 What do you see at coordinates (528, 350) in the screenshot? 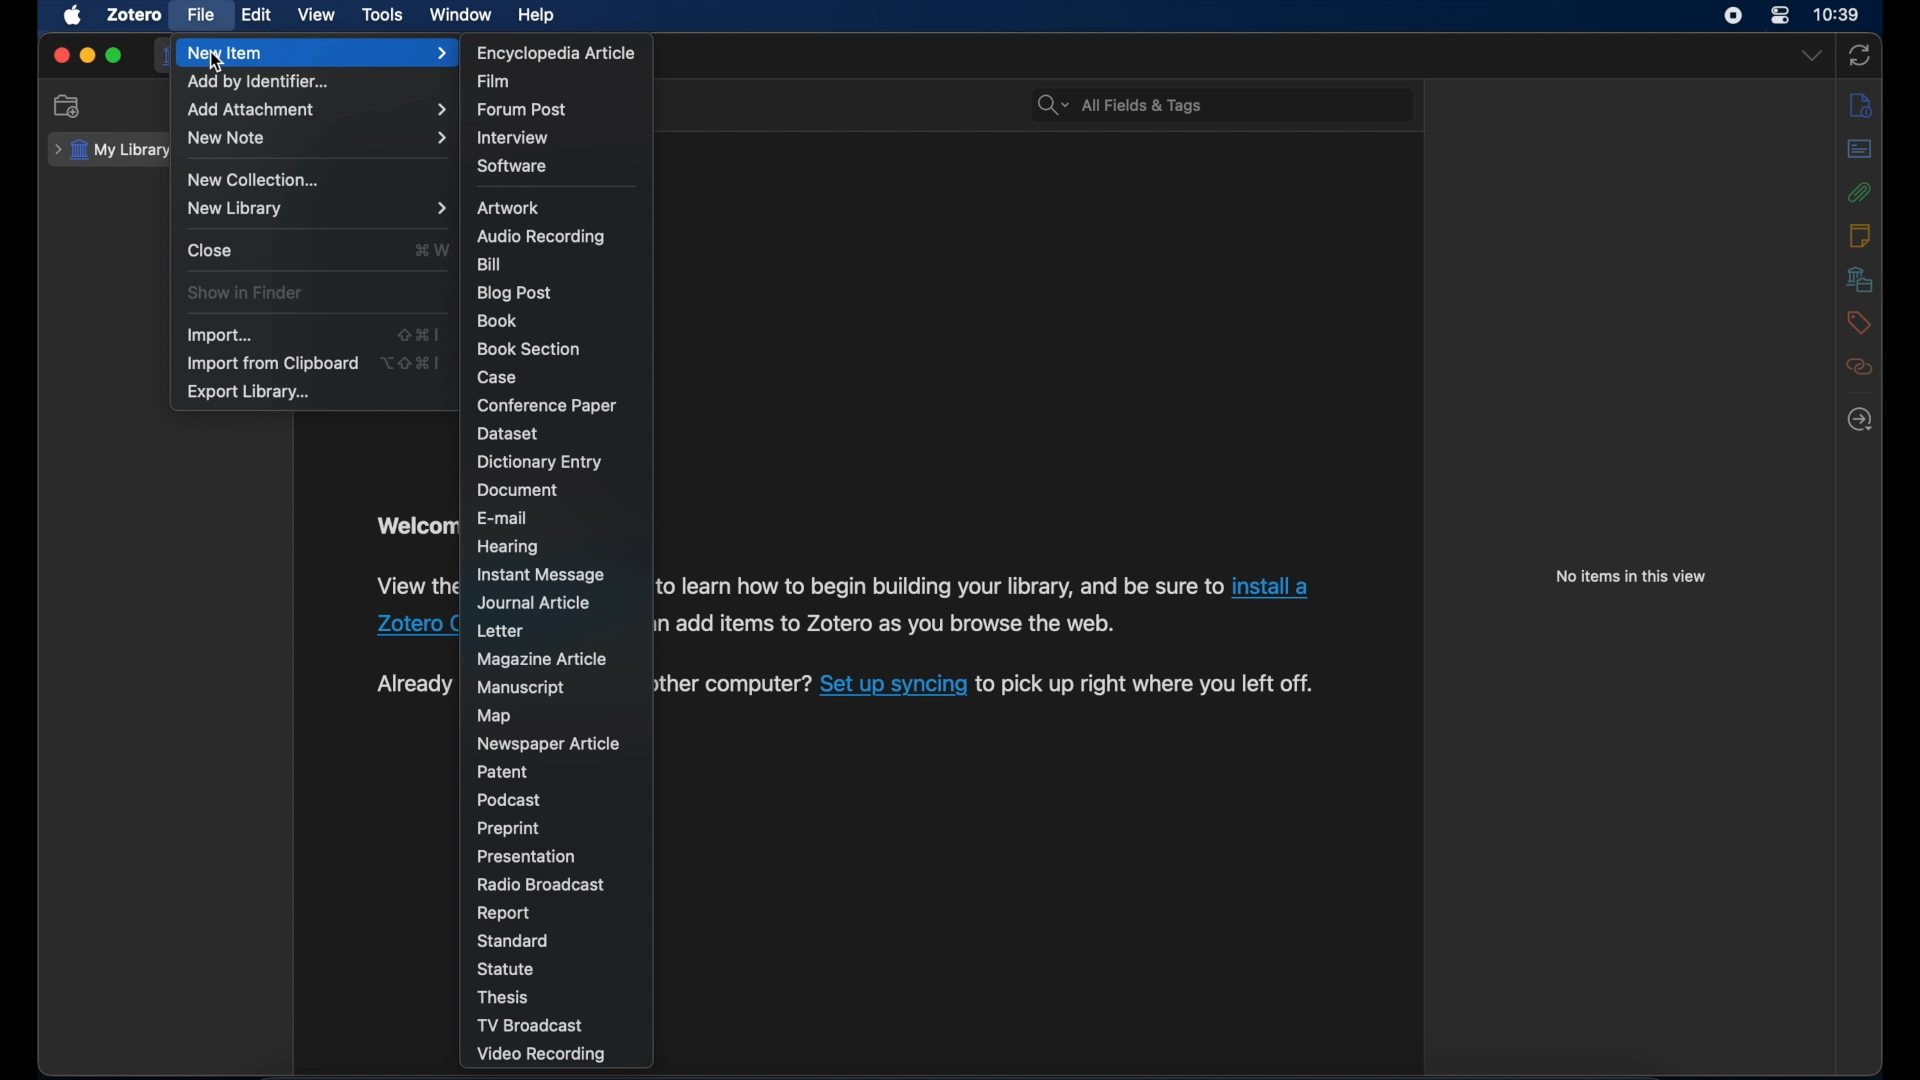
I see `book section` at bounding box center [528, 350].